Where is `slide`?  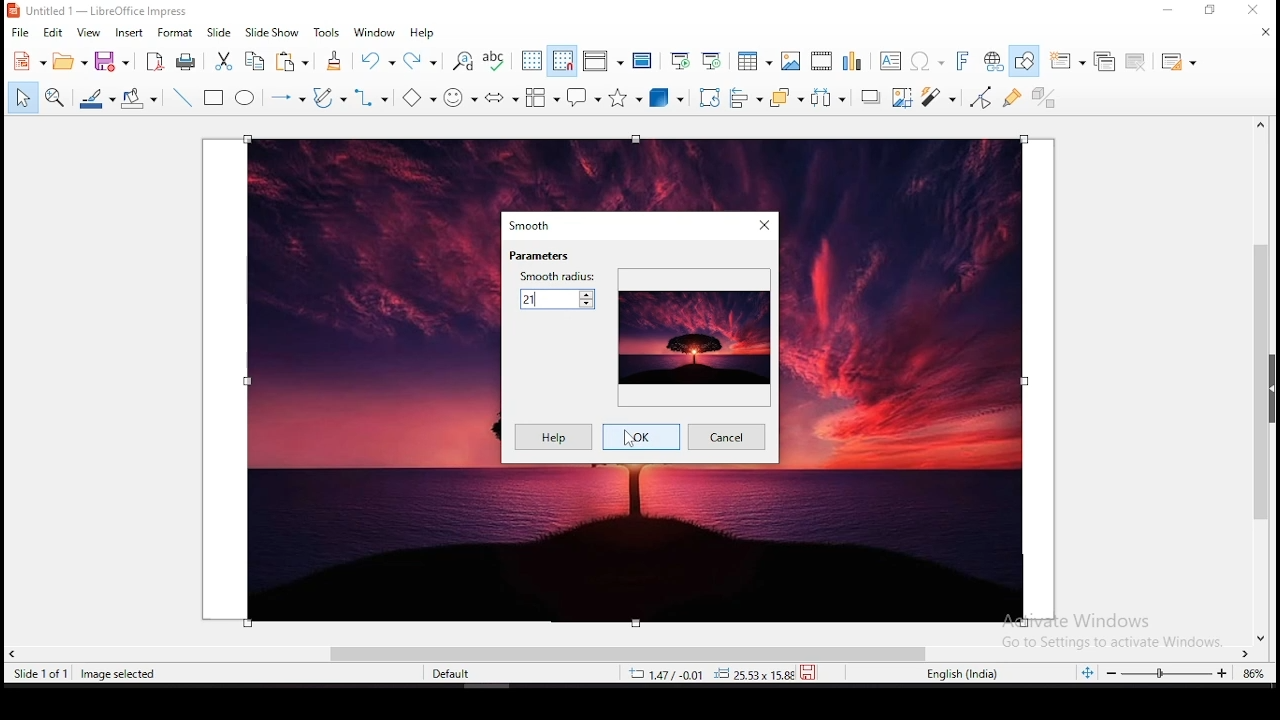
slide is located at coordinates (220, 32).